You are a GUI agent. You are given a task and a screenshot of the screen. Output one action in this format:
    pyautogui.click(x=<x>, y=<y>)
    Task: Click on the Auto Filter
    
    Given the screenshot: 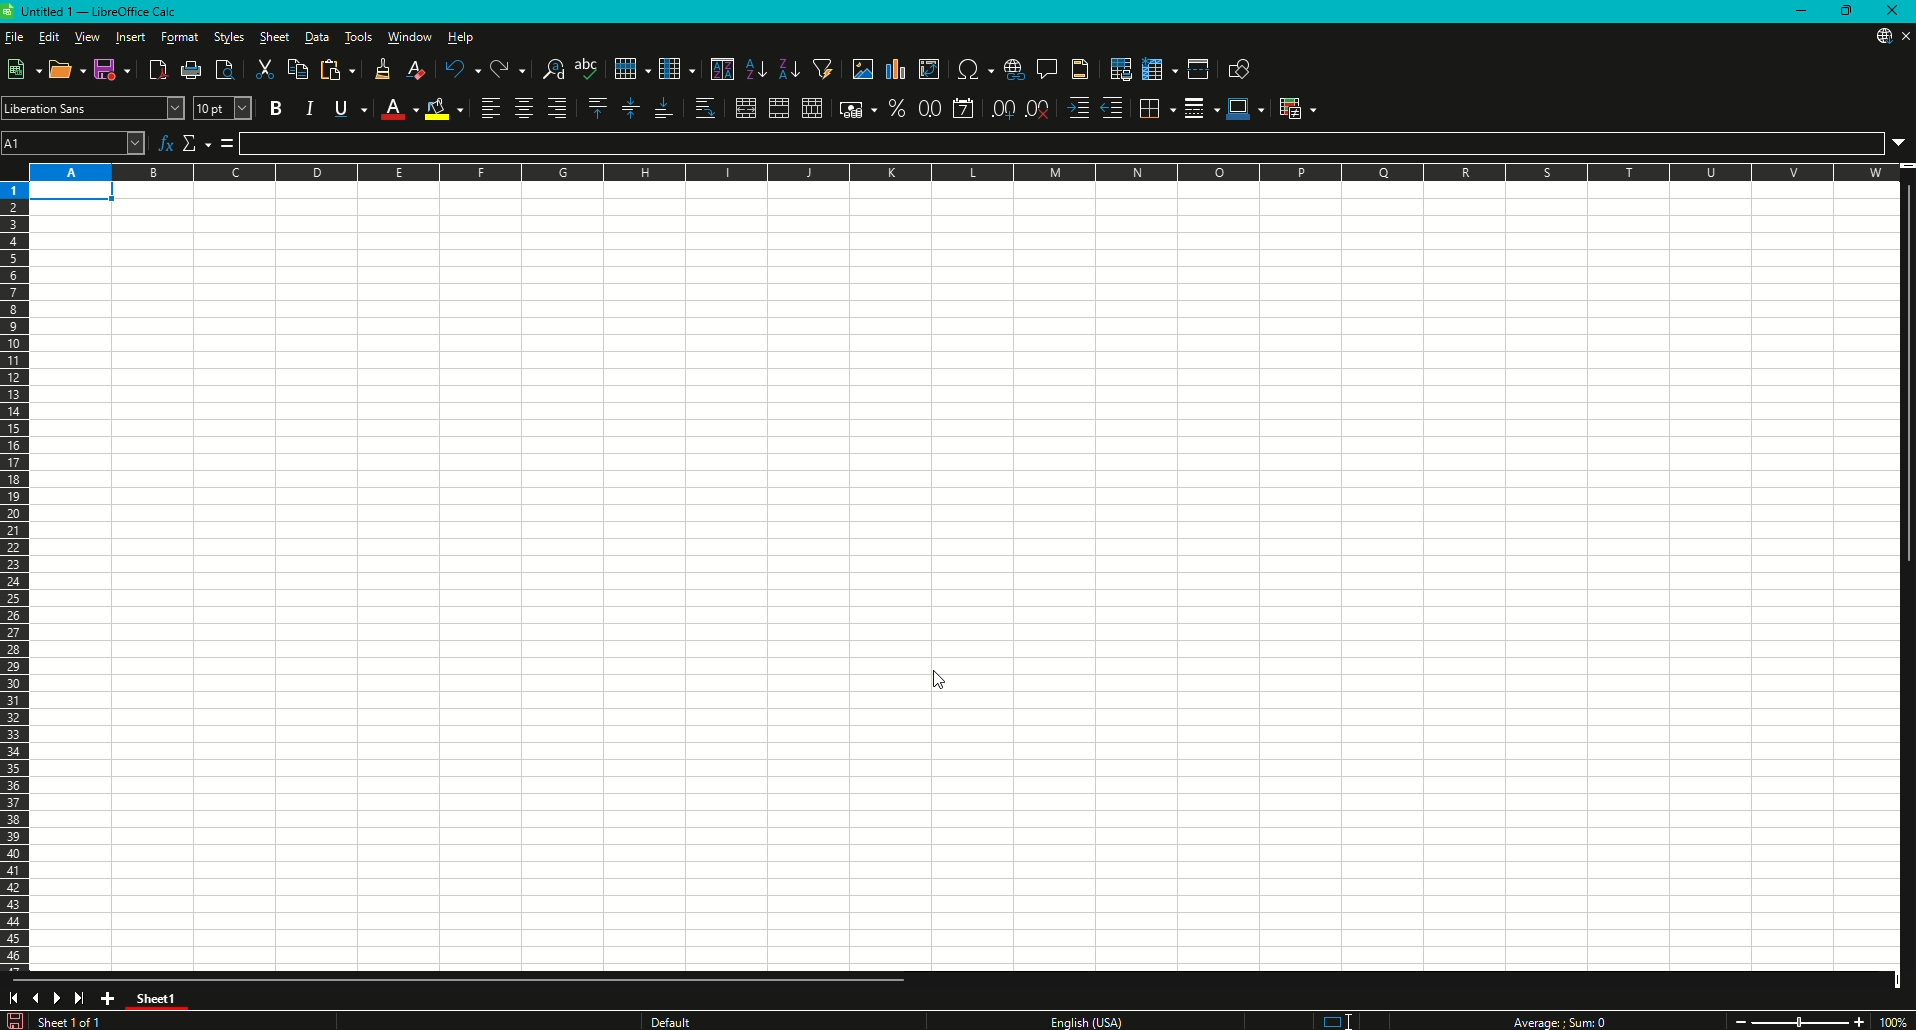 What is the action you would take?
    pyautogui.click(x=824, y=69)
    